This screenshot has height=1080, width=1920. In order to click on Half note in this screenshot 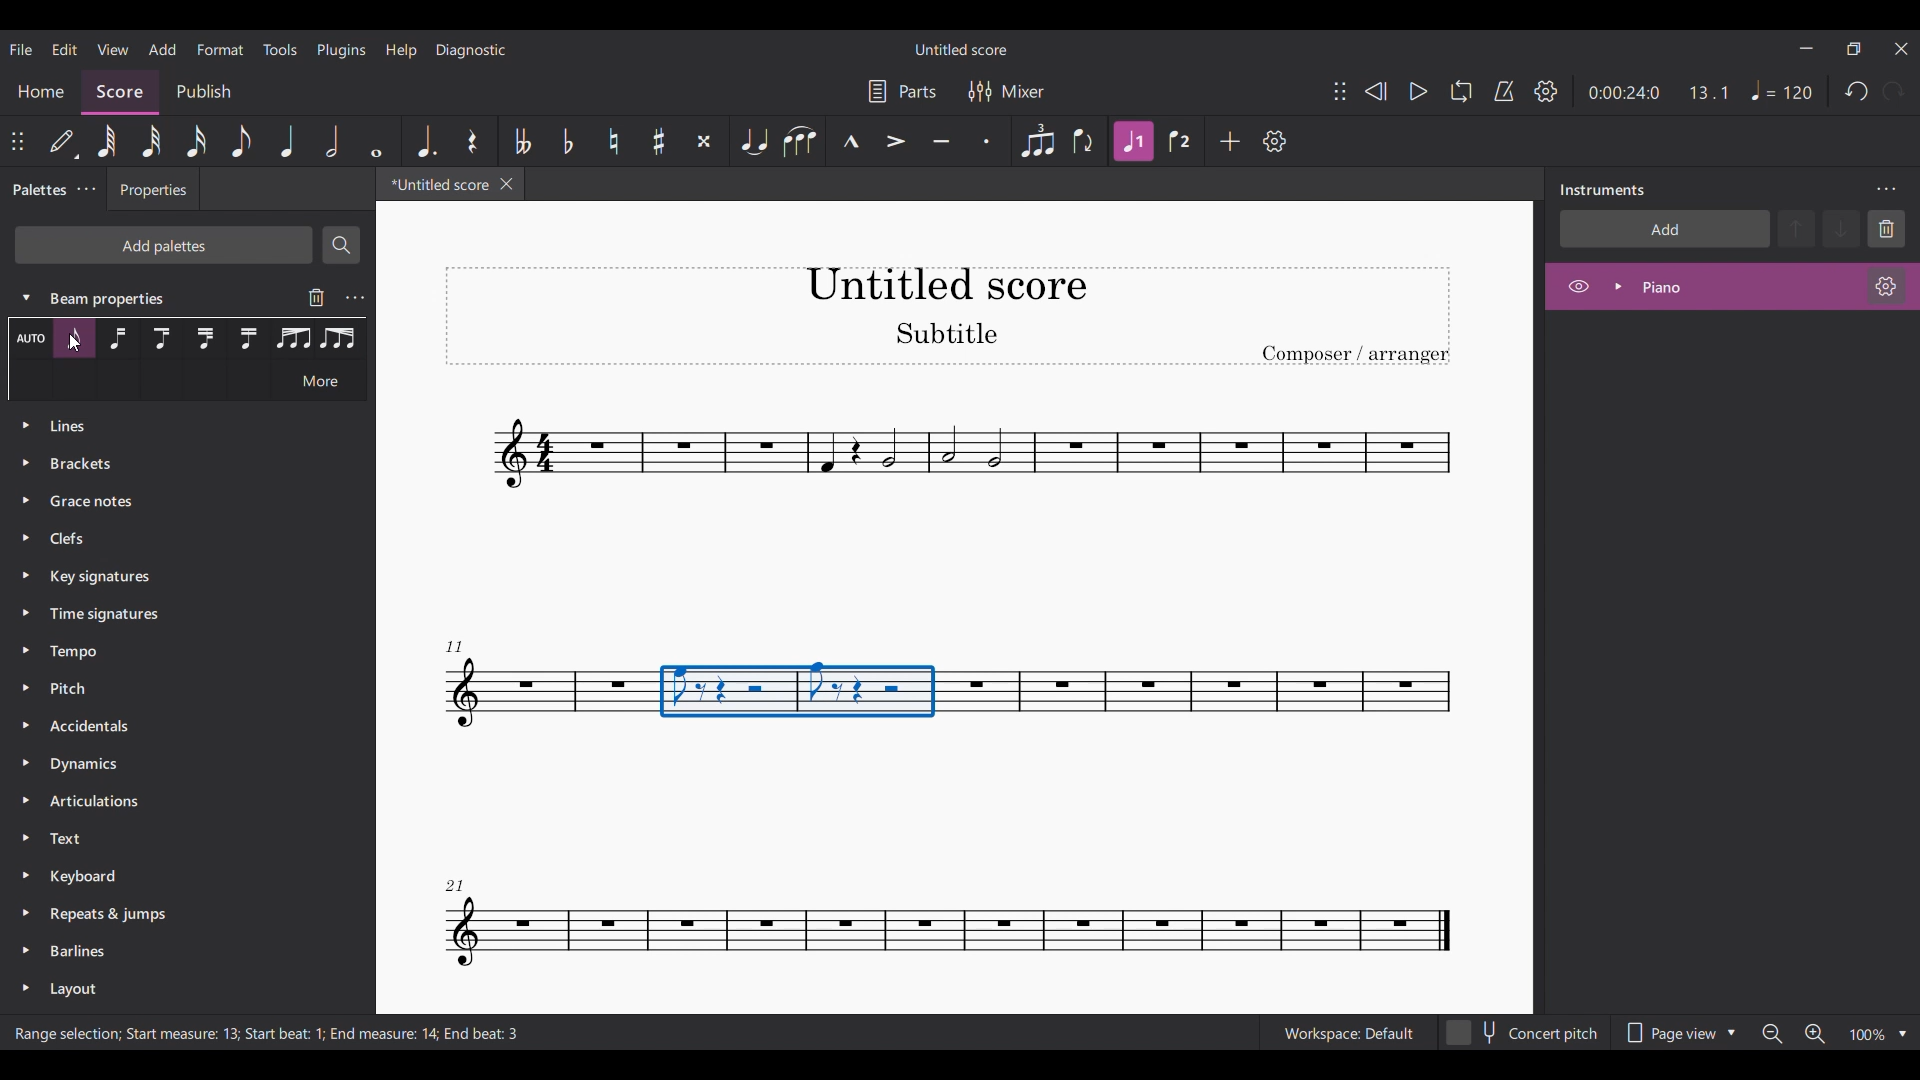, I will do `click(332, 141)`.